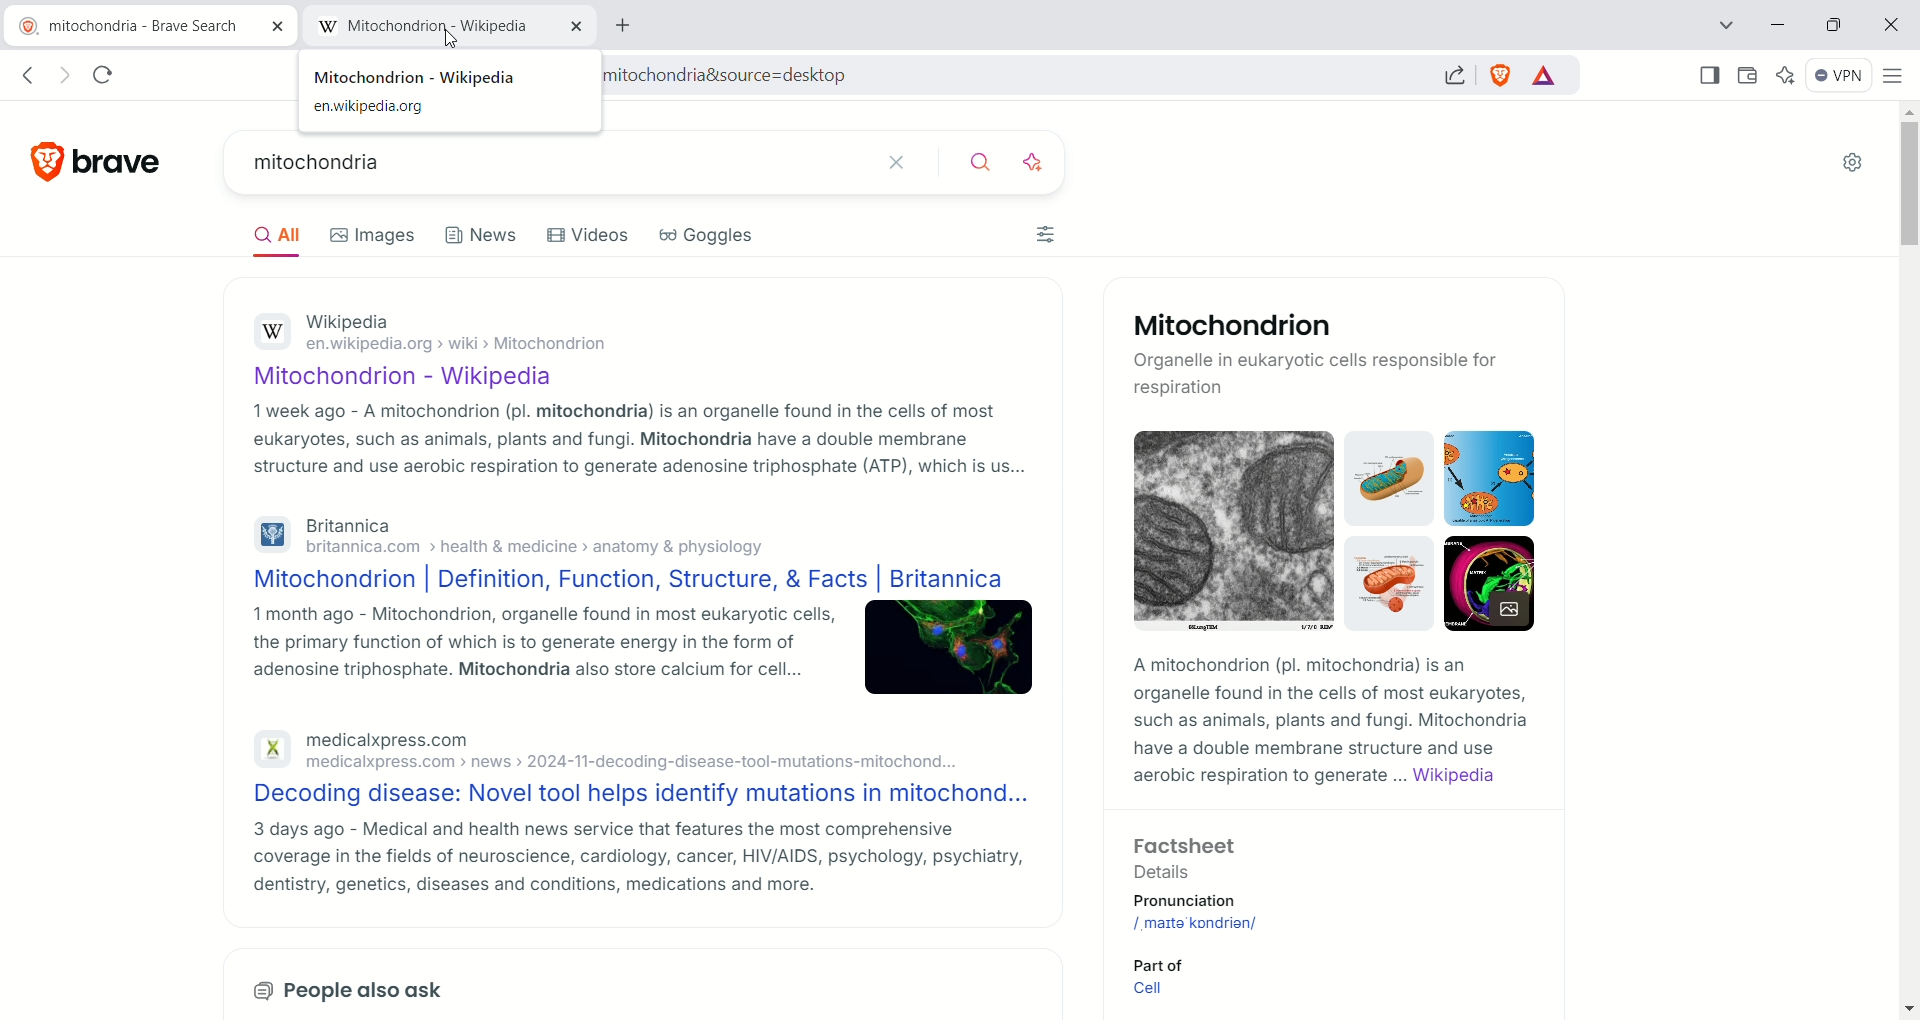  What do you see at coordinates (1233, 322) in the screenshot?
I see `Mitochondrion` at bounding box center [1233, 322].